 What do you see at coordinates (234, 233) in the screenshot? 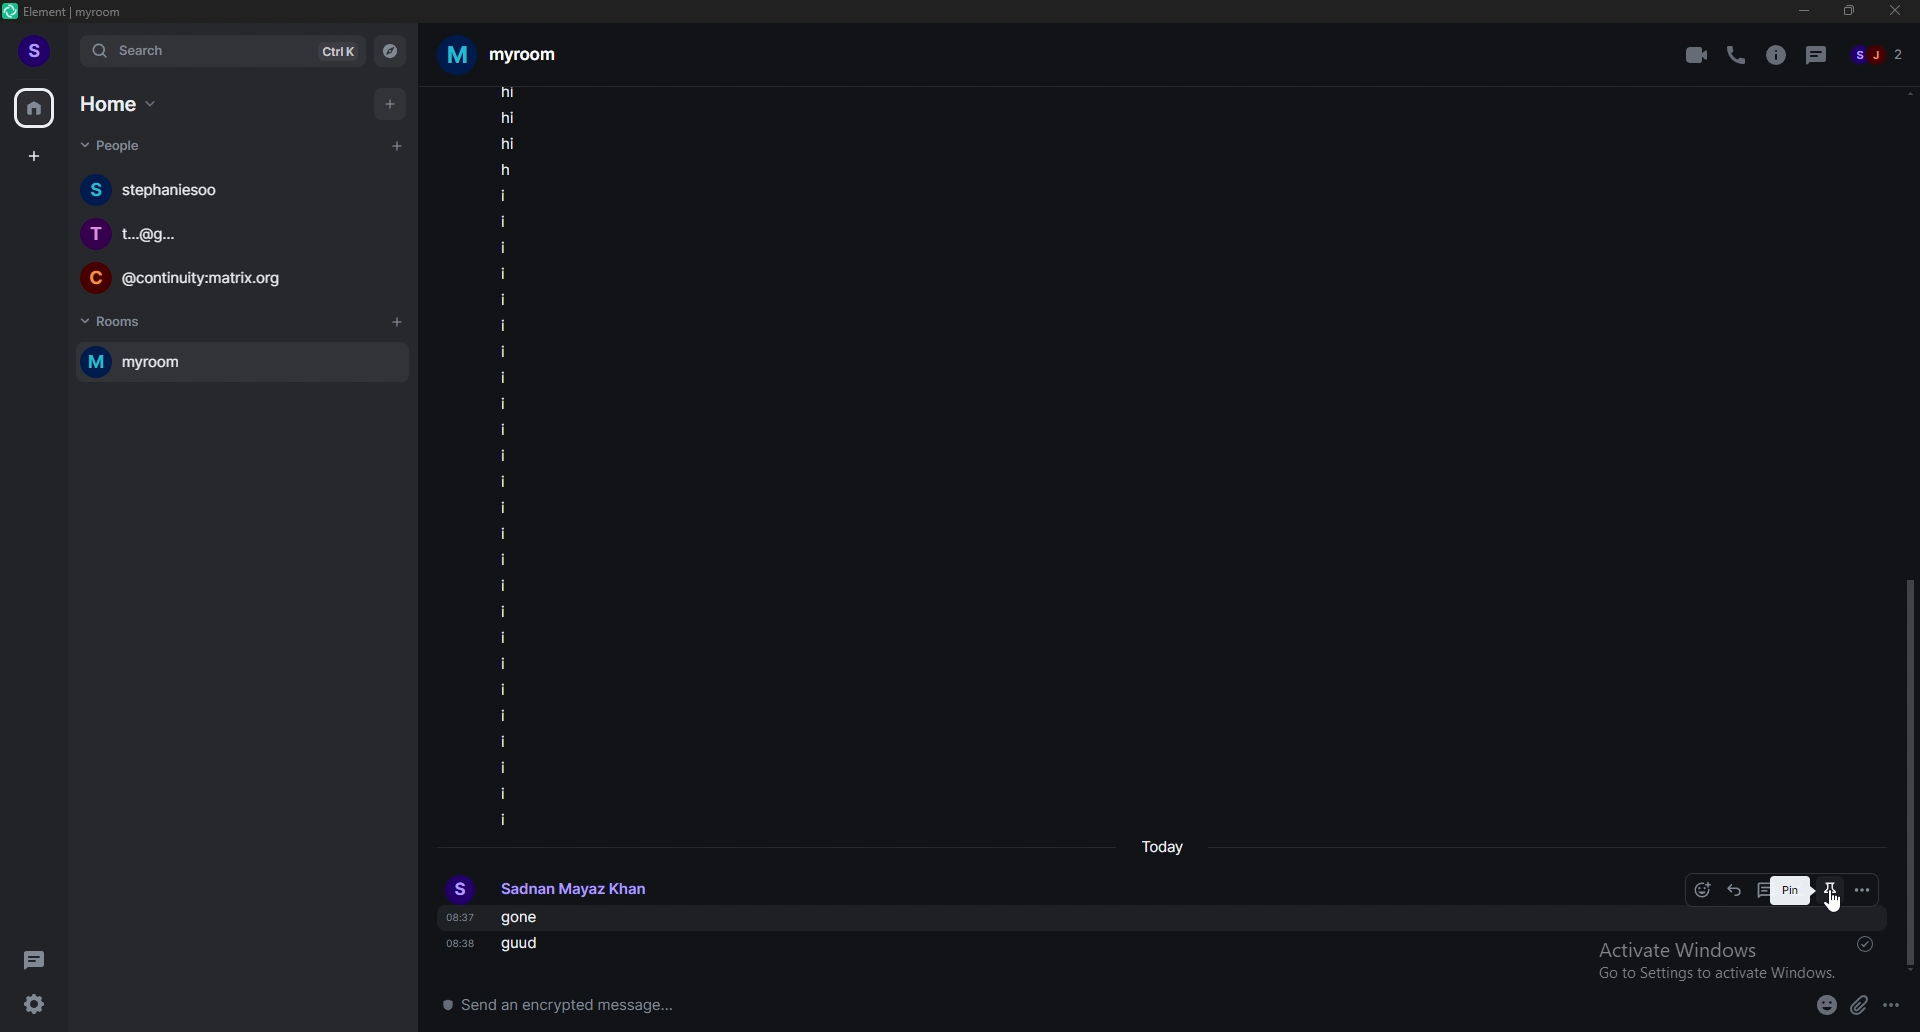
I see `chat` at bounding box center [234, 233].